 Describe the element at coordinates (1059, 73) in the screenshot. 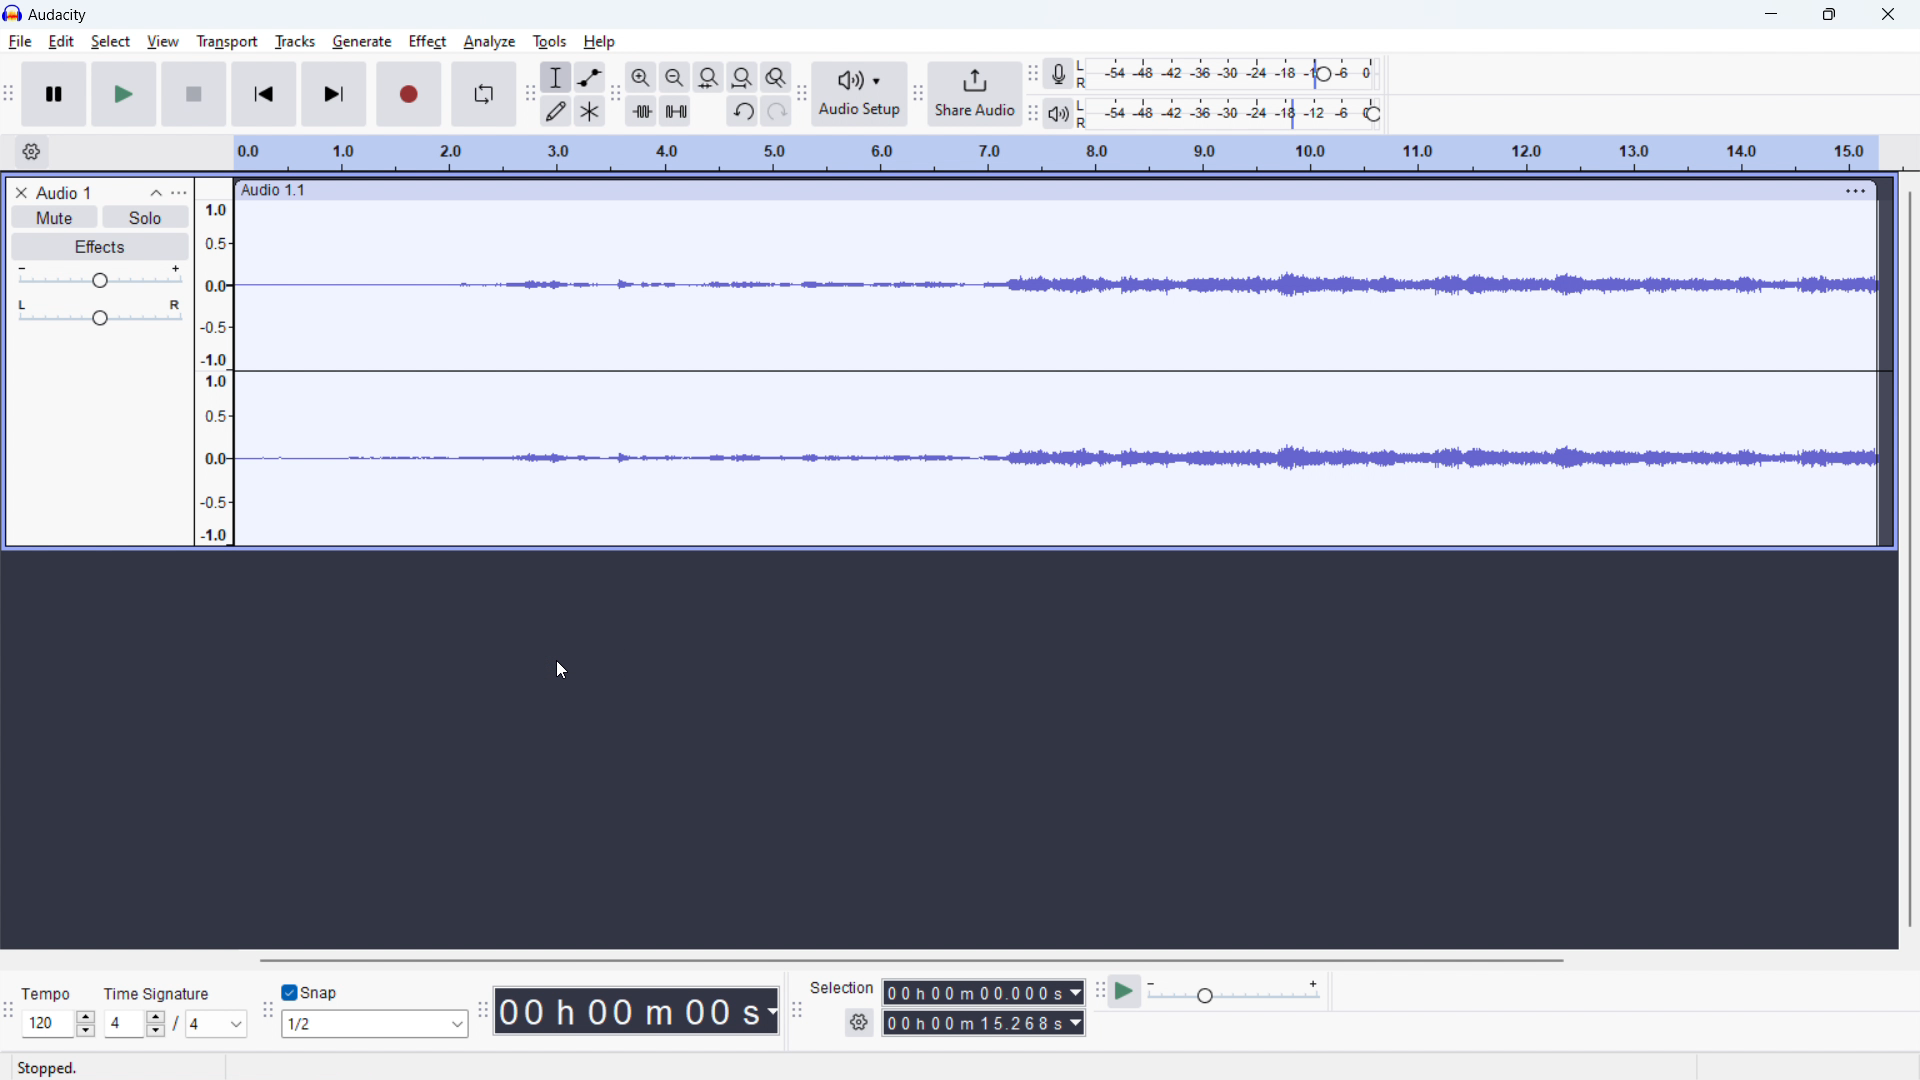

I see `recording meter` at that location.